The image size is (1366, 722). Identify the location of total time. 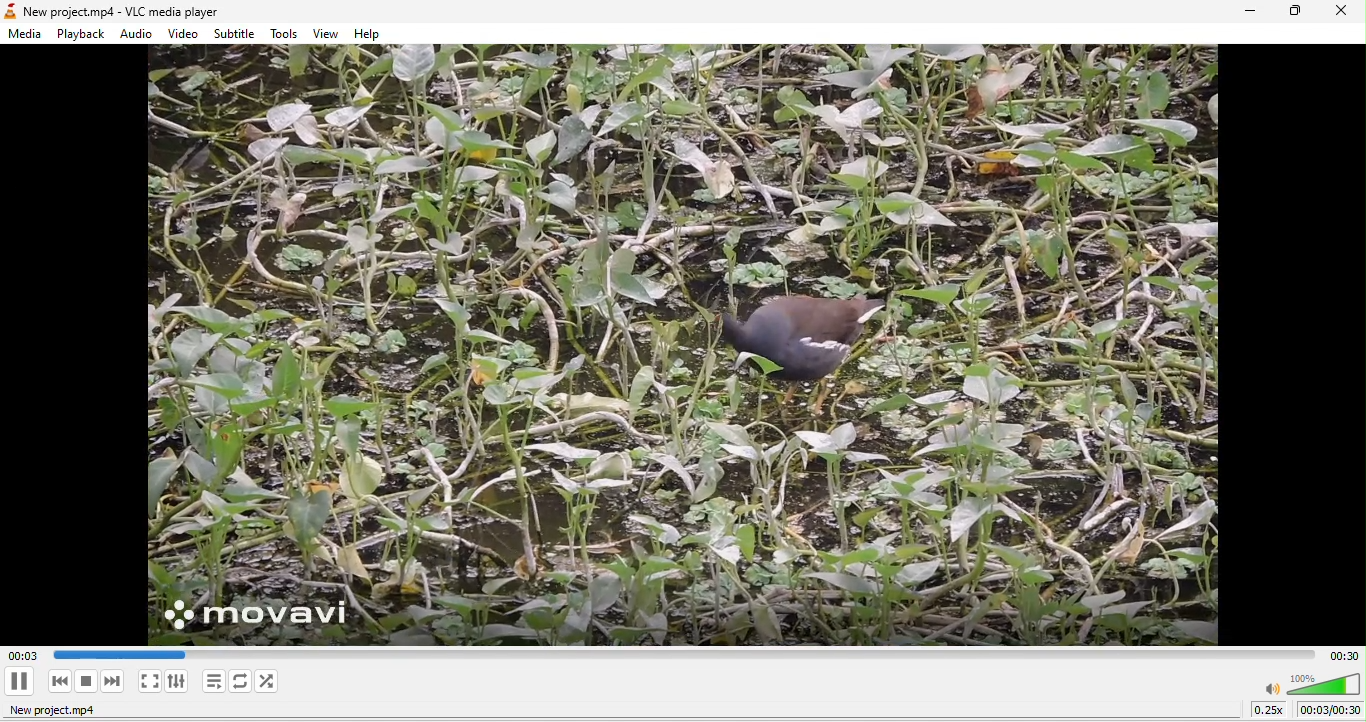
(1339, 654).